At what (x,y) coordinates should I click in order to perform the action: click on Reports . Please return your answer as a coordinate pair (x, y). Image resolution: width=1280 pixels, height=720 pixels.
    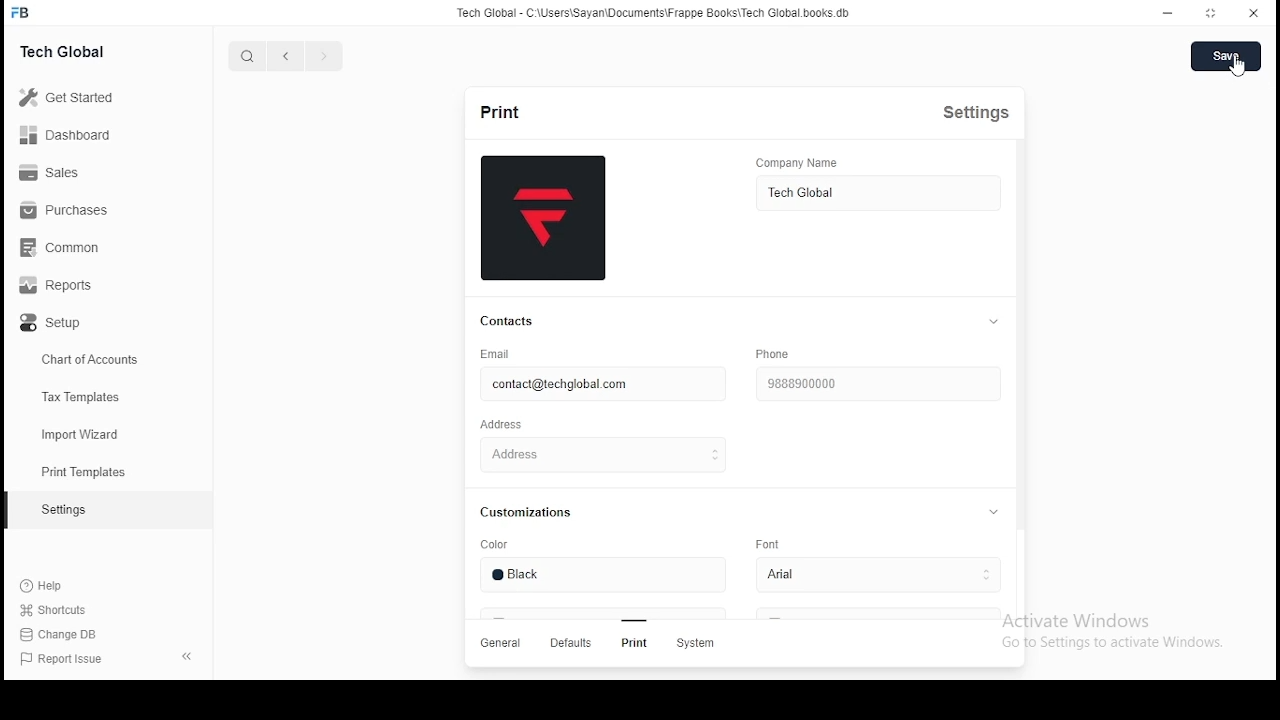
    Looking at the image, I should click on (82, 288).